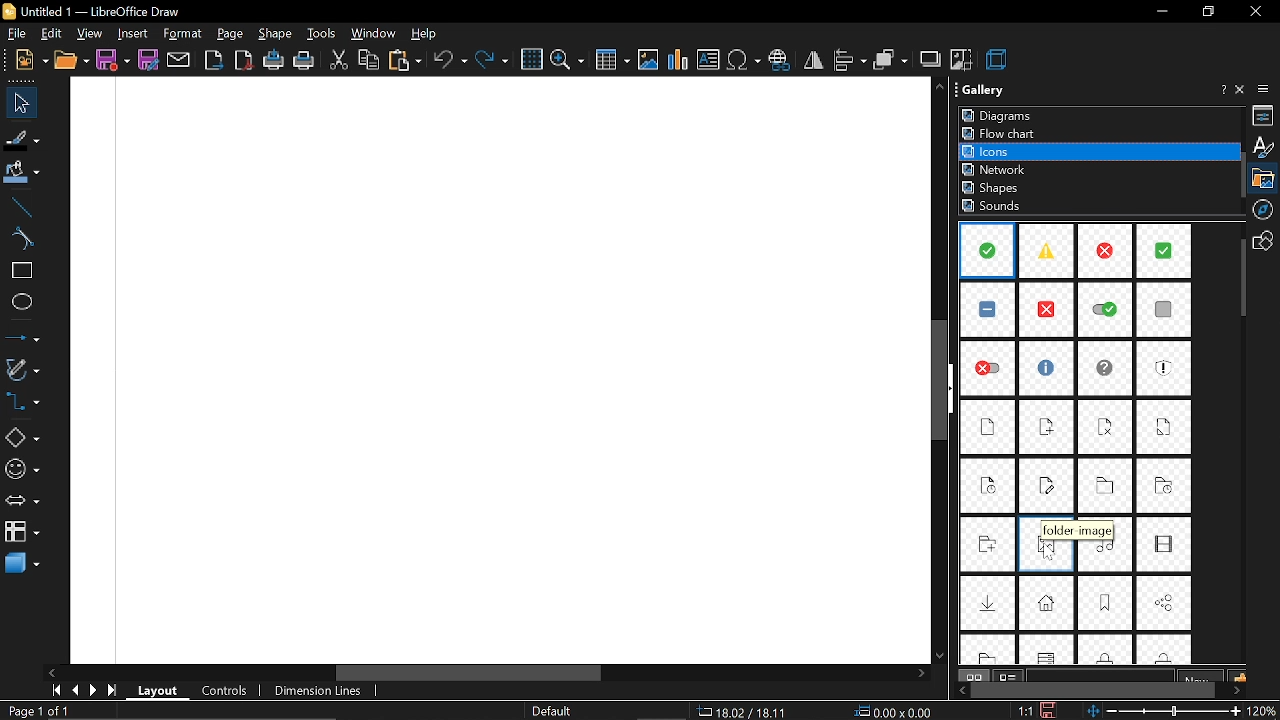  I want to click on 0.00x0.00, so click(894, 712).